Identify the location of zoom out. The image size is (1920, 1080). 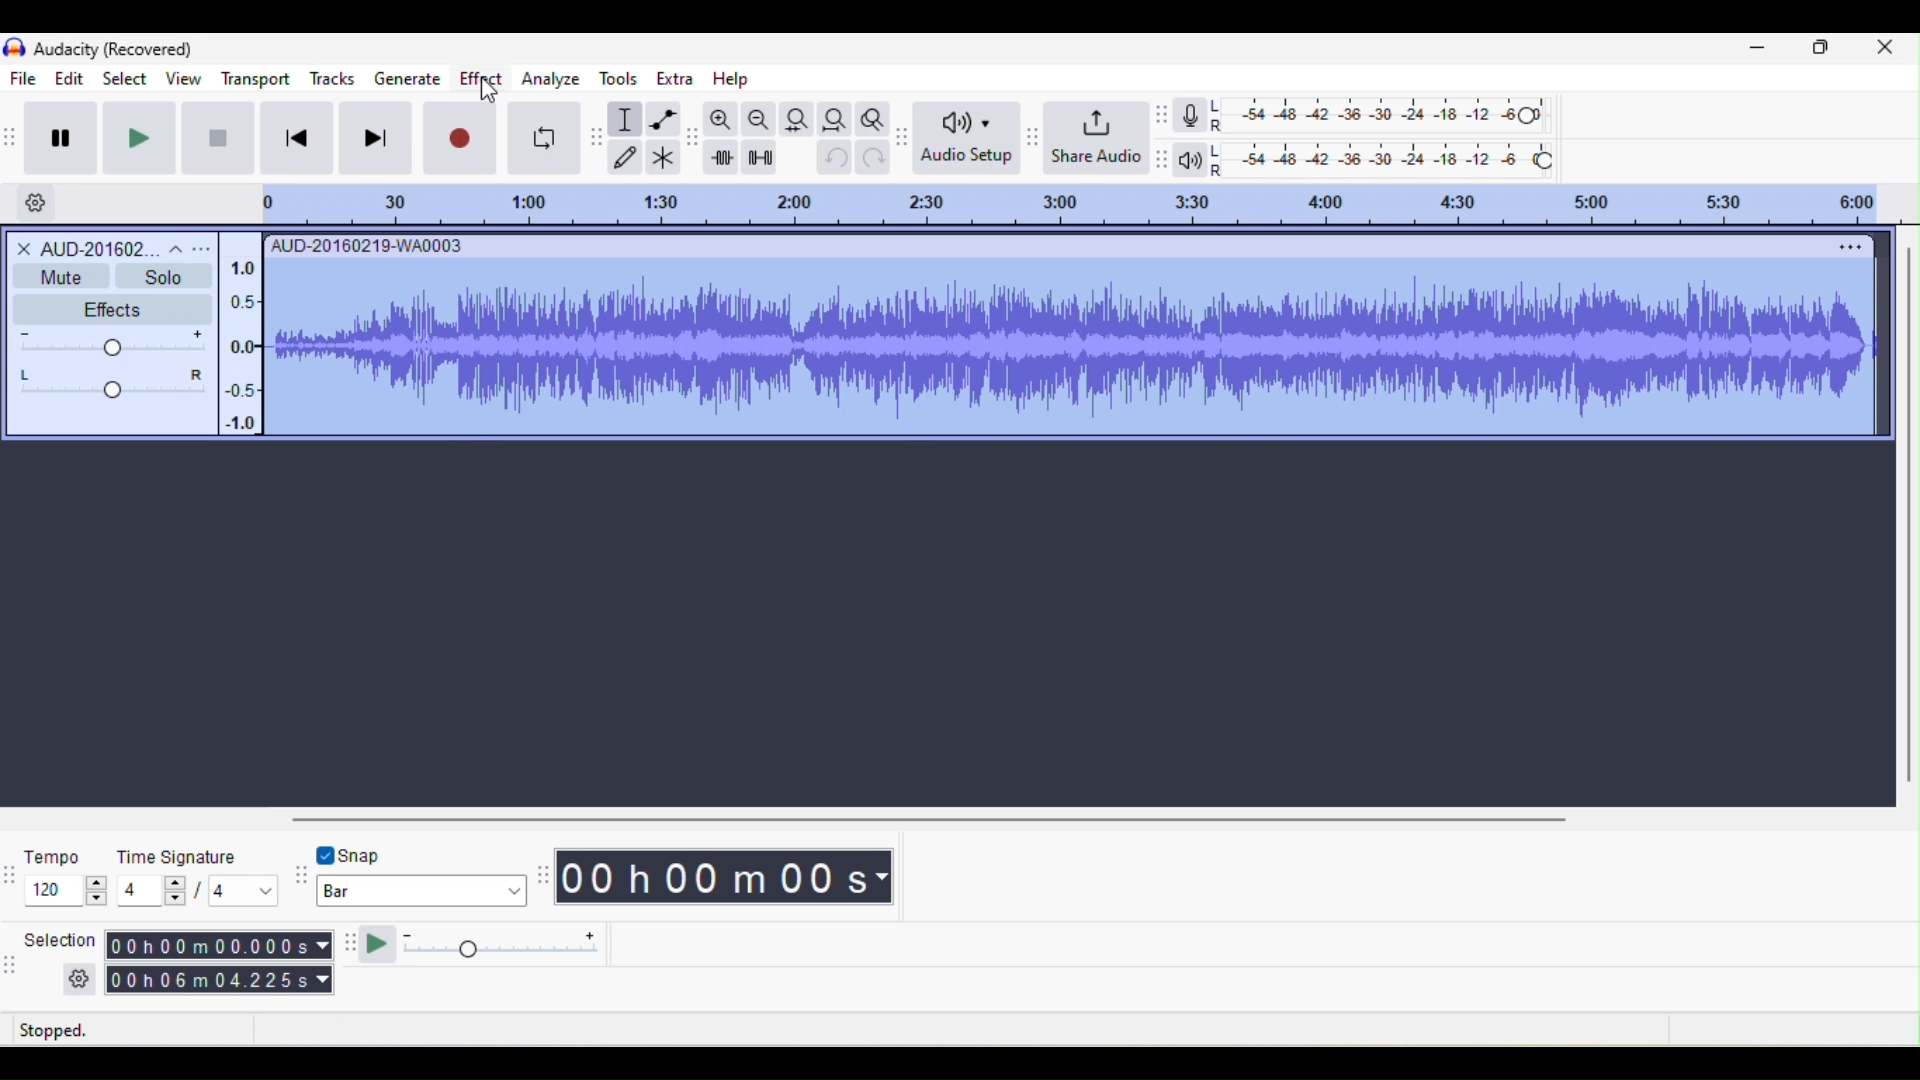
(757, 119).